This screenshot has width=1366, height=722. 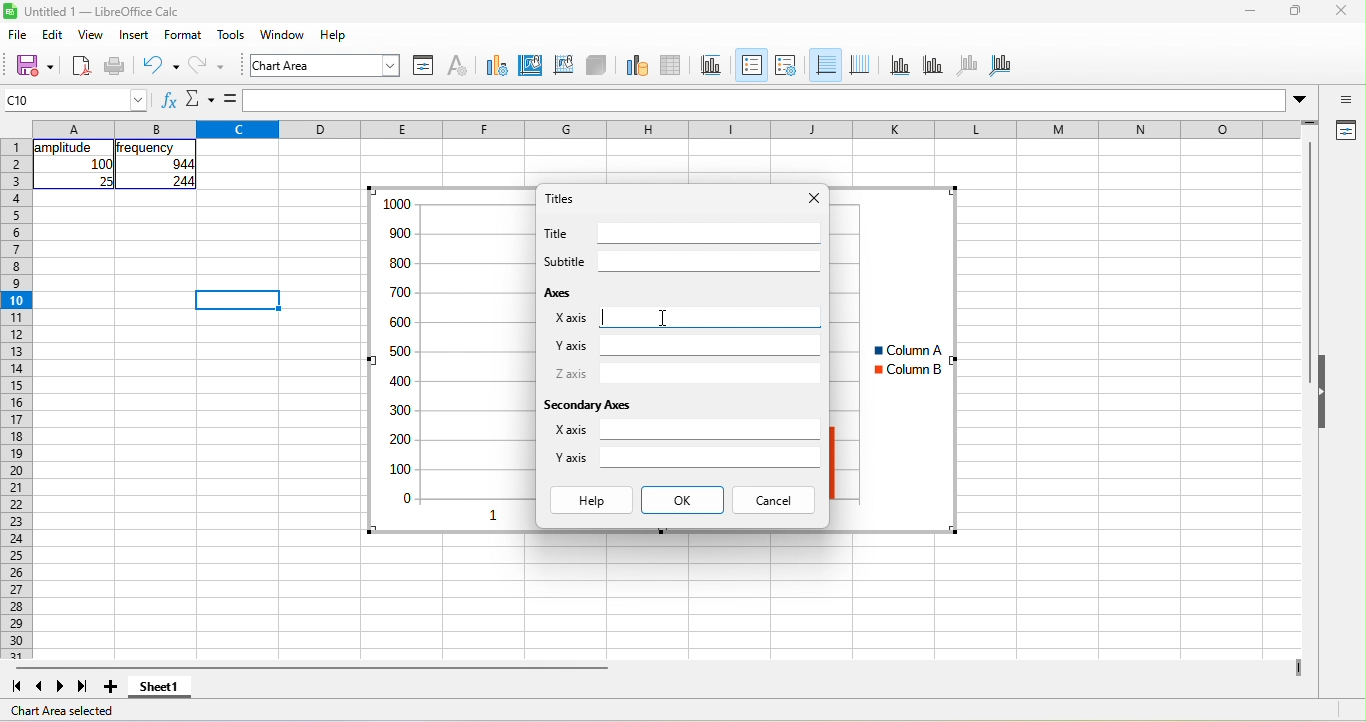 What do you see at coordinates (40, 687) in the screenshot?
I see `previous sheet` at bounding box center [40, 687].